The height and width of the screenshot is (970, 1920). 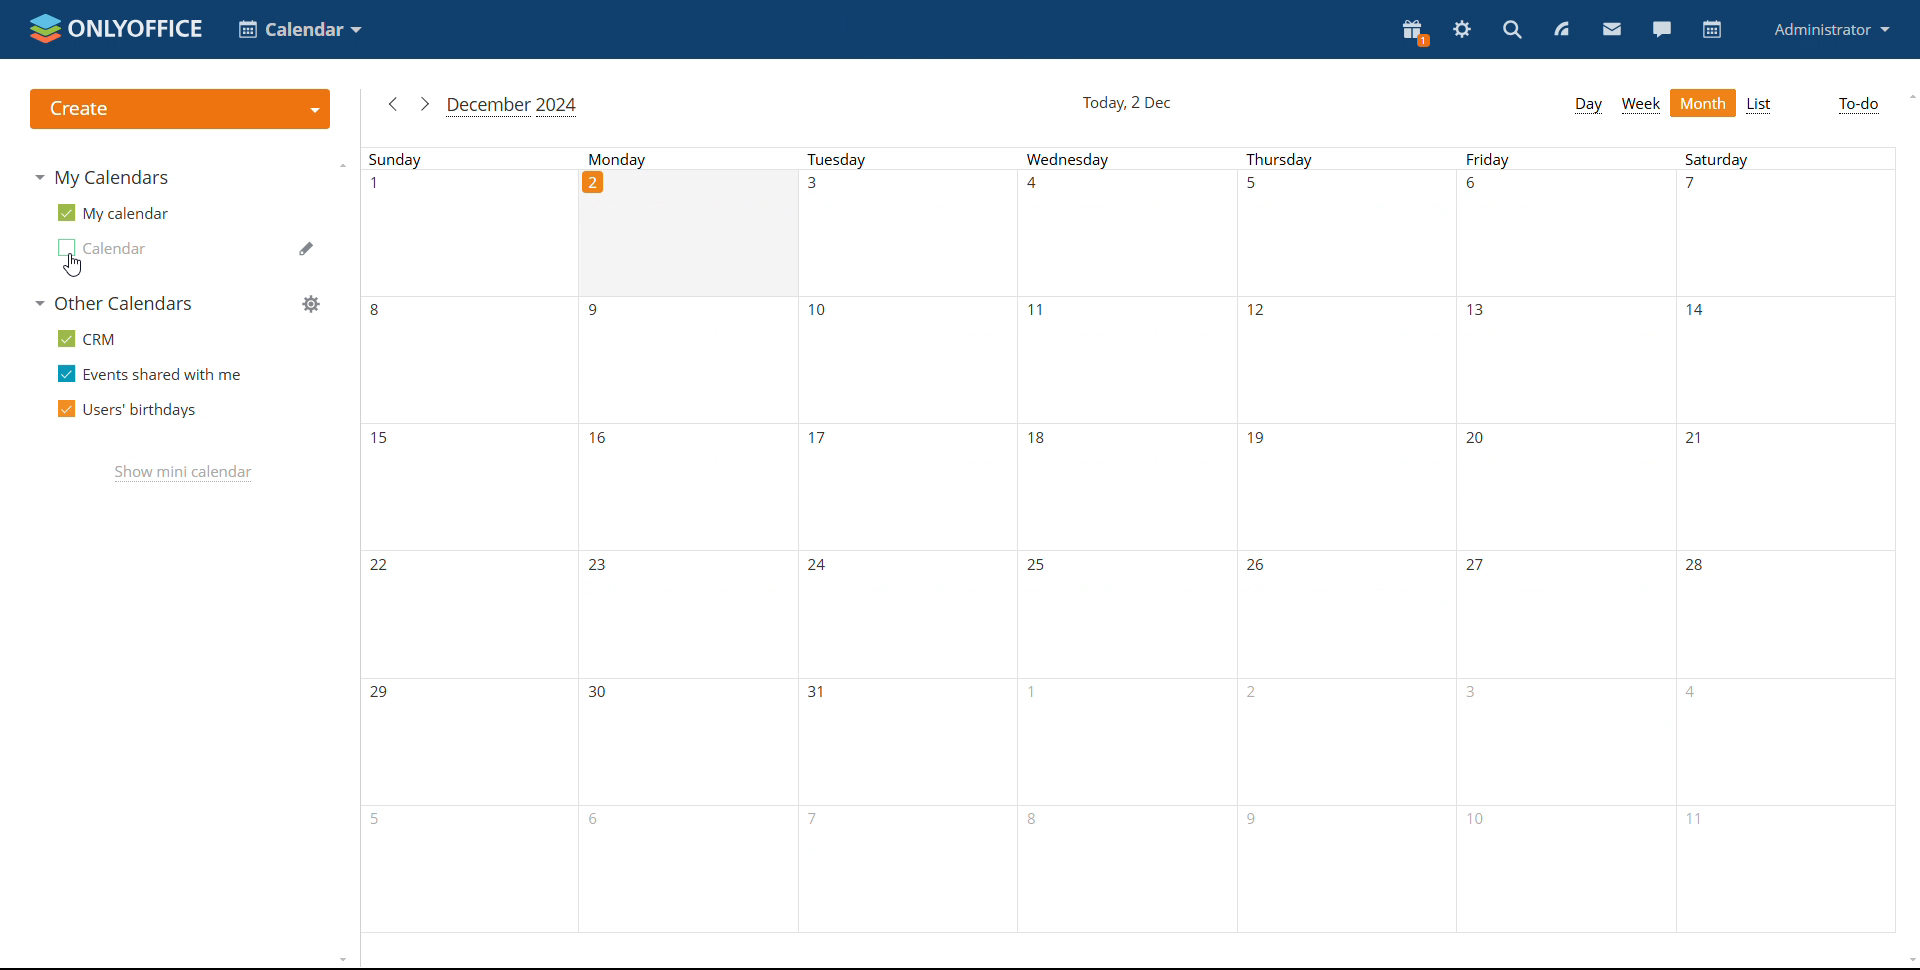 I want to click on scroll up, so click(x=1908, y=97).